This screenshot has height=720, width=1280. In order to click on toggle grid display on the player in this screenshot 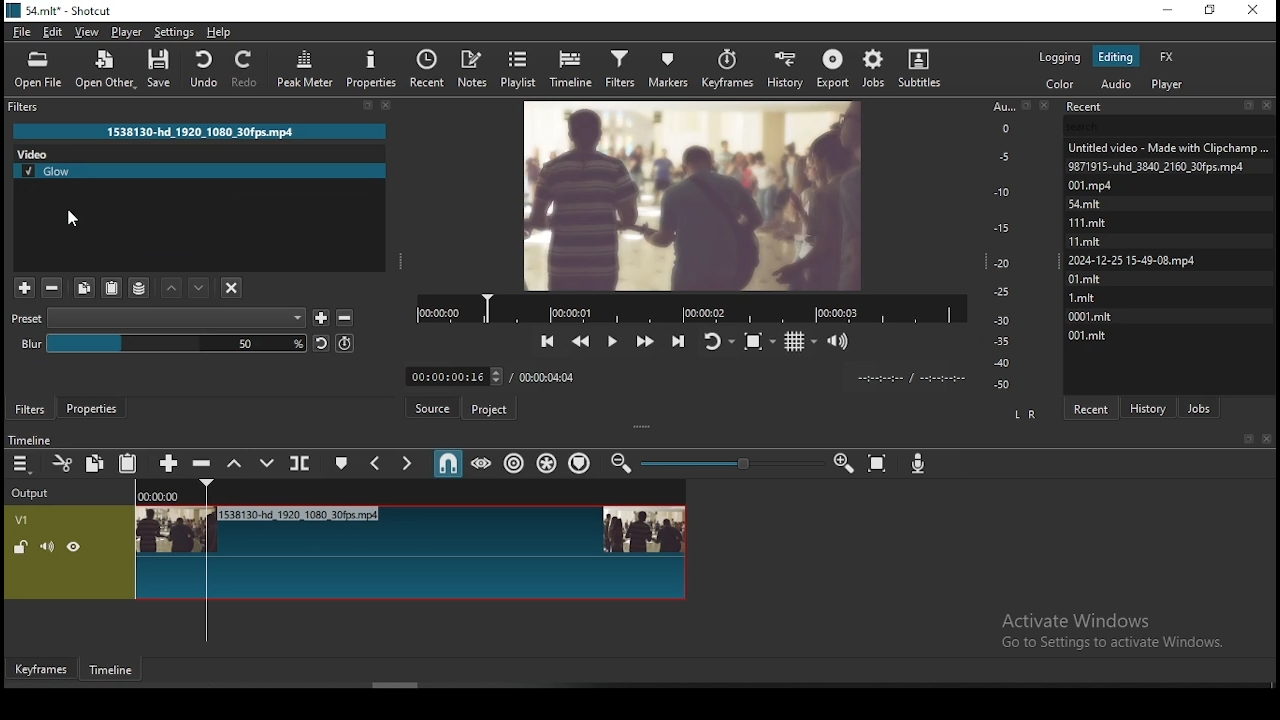, I will do `click(801, 339)`.